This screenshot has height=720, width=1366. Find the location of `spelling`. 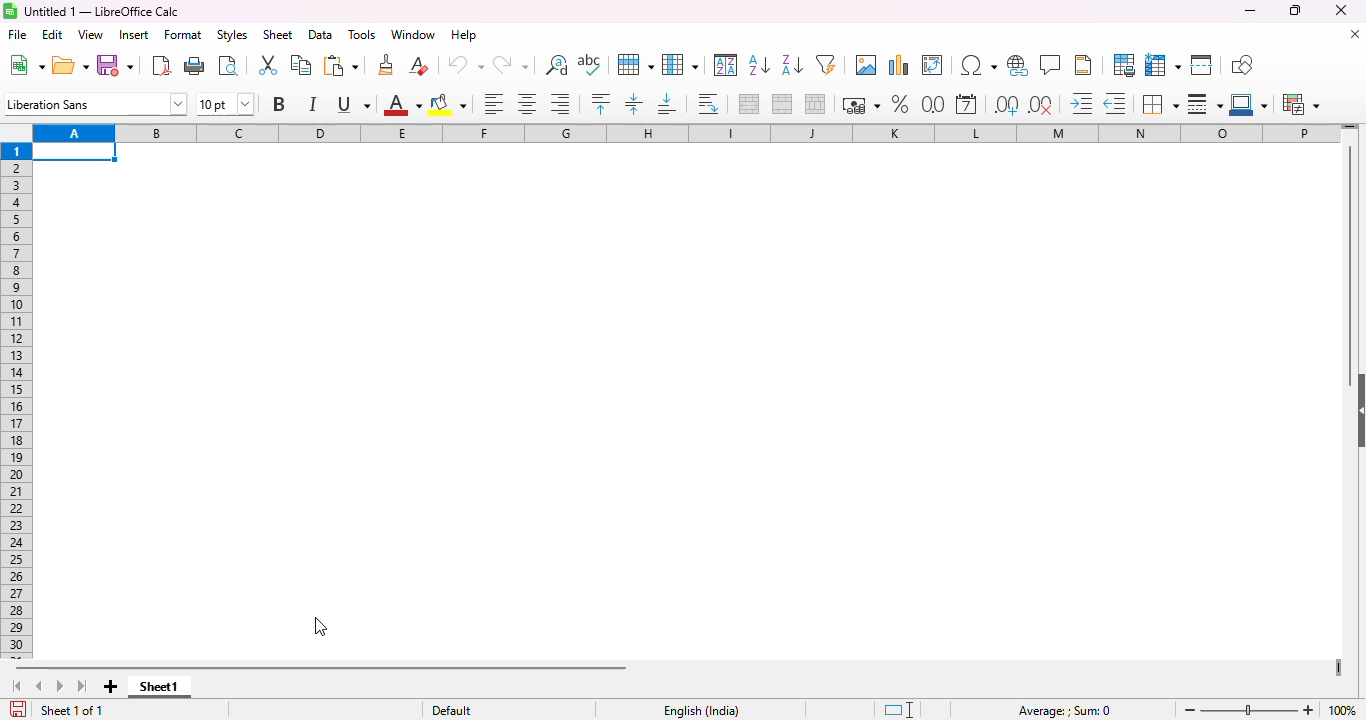

spelling is located at coordinates (591, 65).